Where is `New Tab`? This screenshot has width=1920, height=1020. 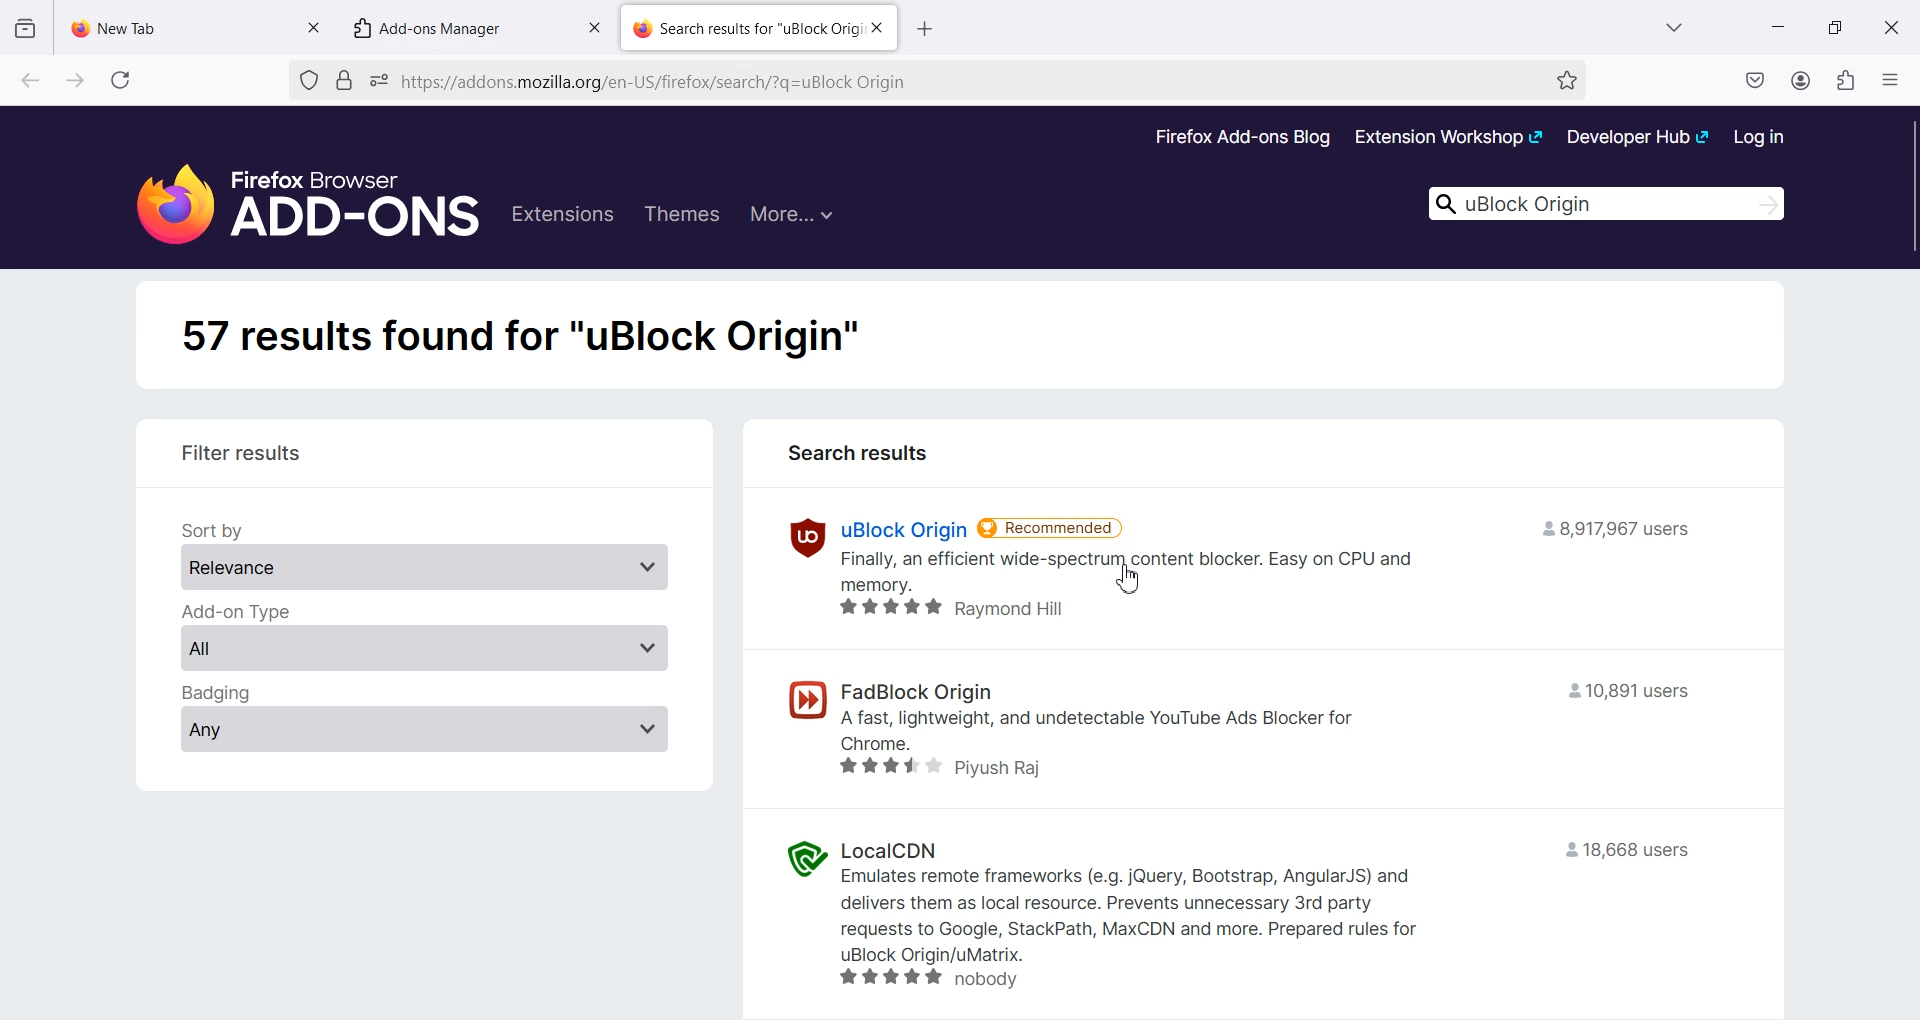
New Tab is located at coordinates (178, 23).